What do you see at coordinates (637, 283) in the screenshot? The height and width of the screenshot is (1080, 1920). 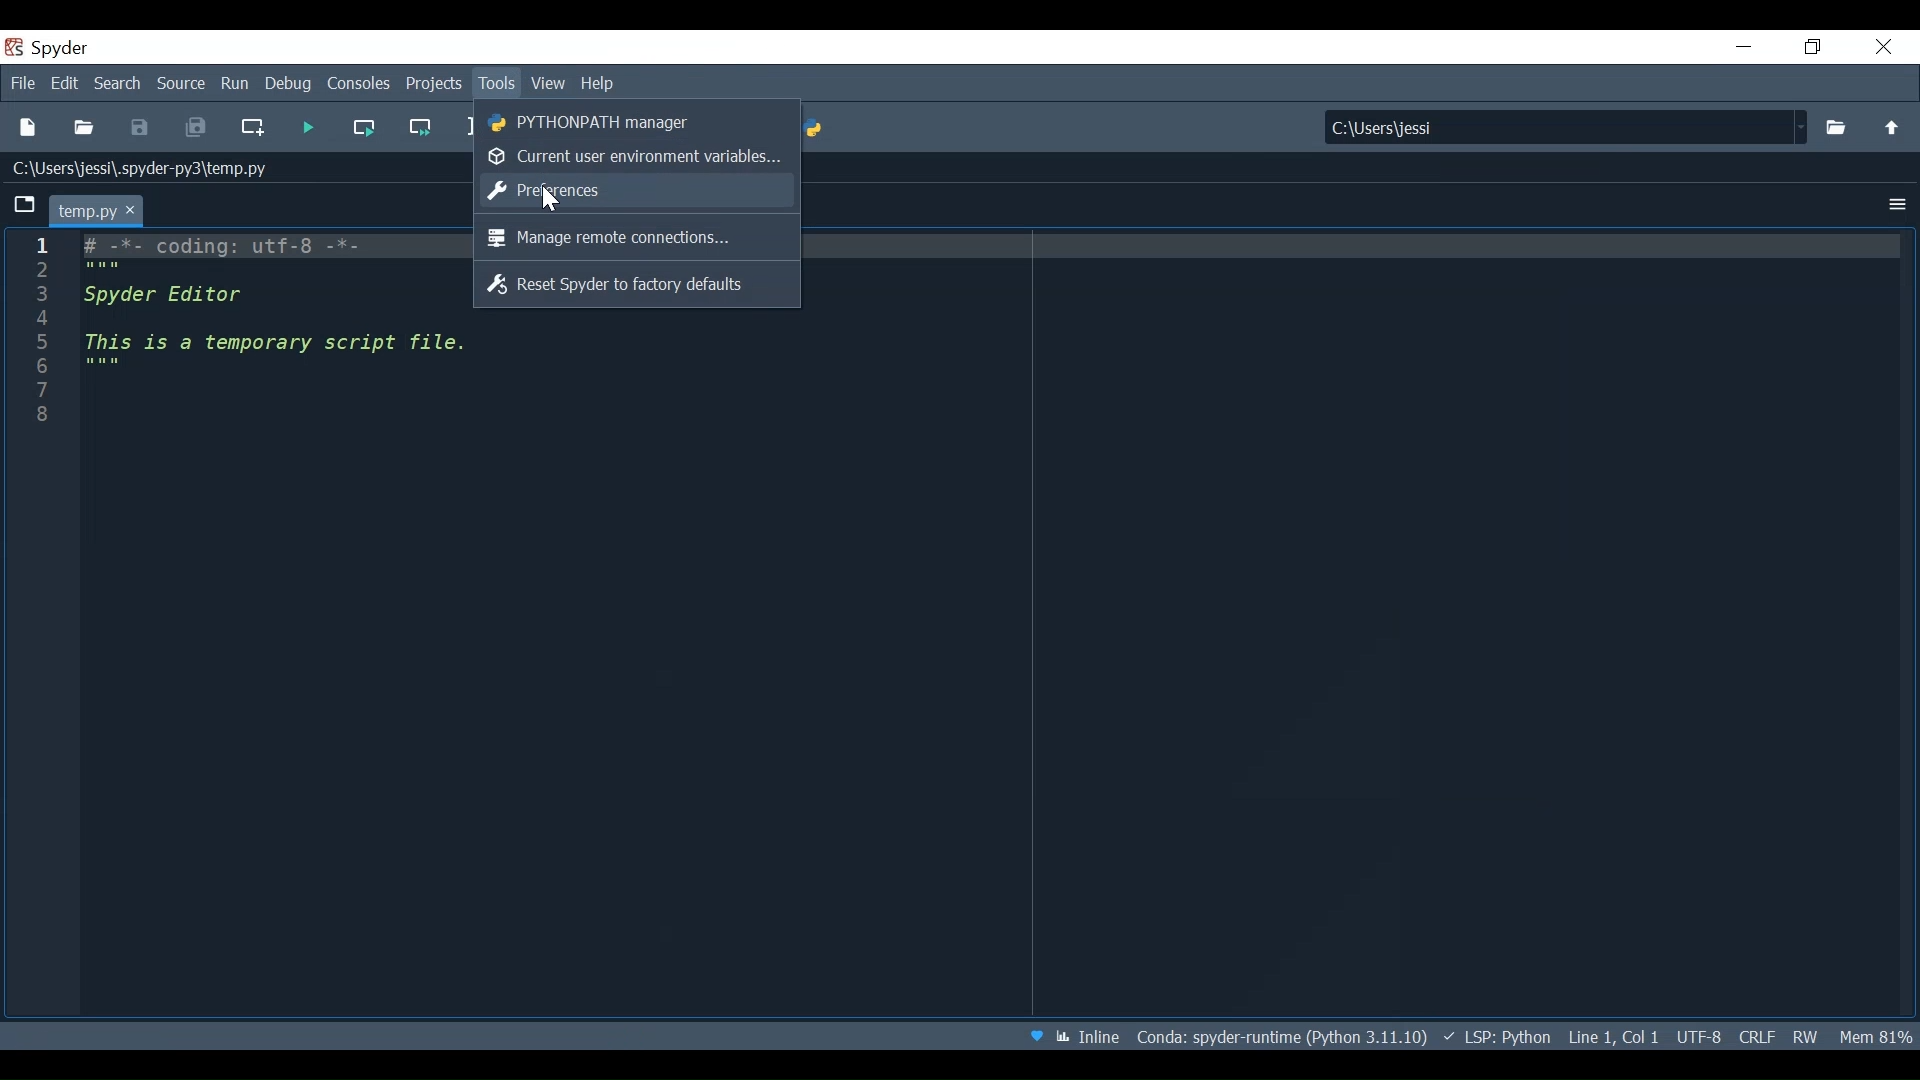 I see `Reset Spyder to factory defaults` at bounding box center [637, 283].